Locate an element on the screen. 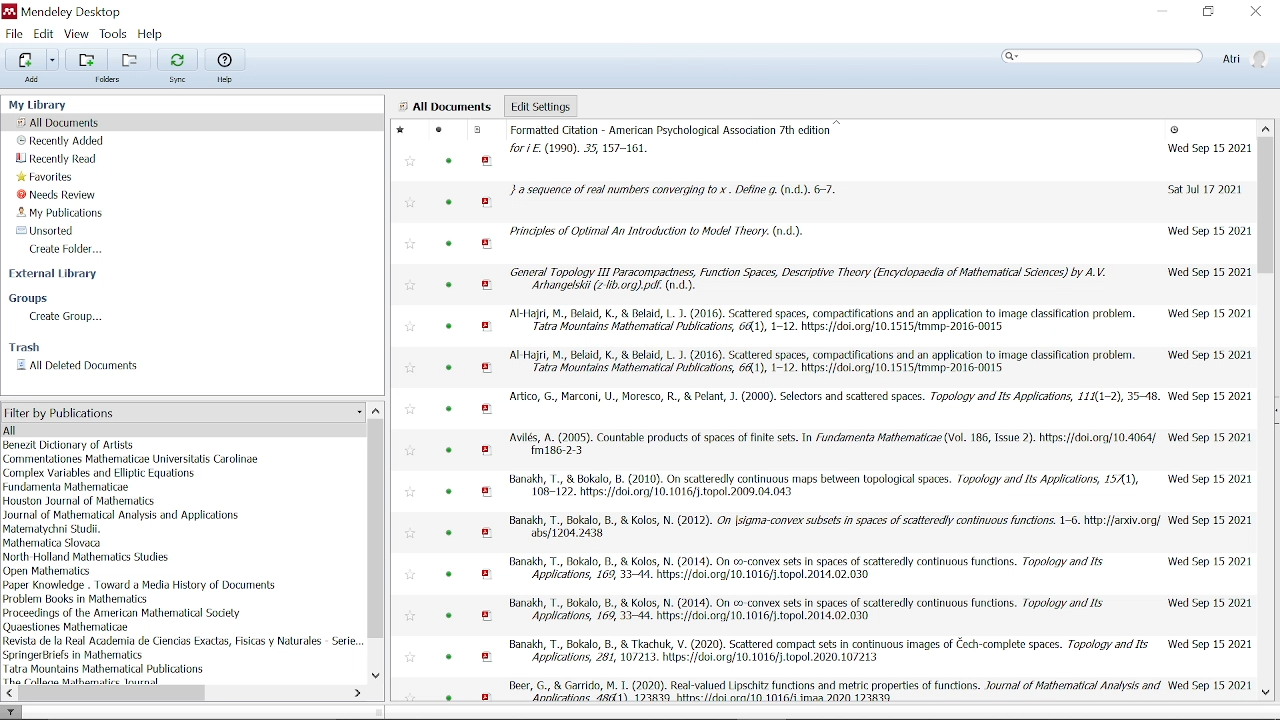 Image resolution: width=1280 pixels, height=720 pixels. status is located at coordinates (448, 656).